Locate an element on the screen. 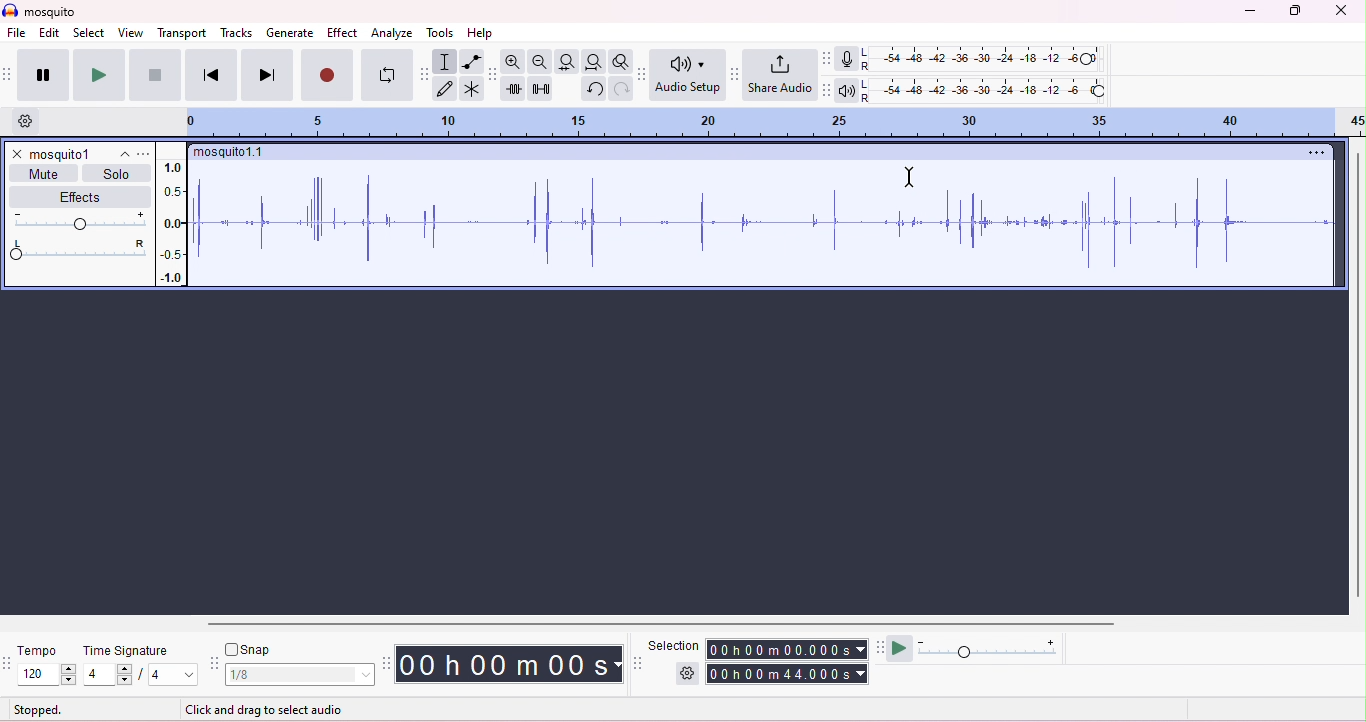 This screenshot has height=722, width=1366. fit project to width is located at coordinates (593, 62).